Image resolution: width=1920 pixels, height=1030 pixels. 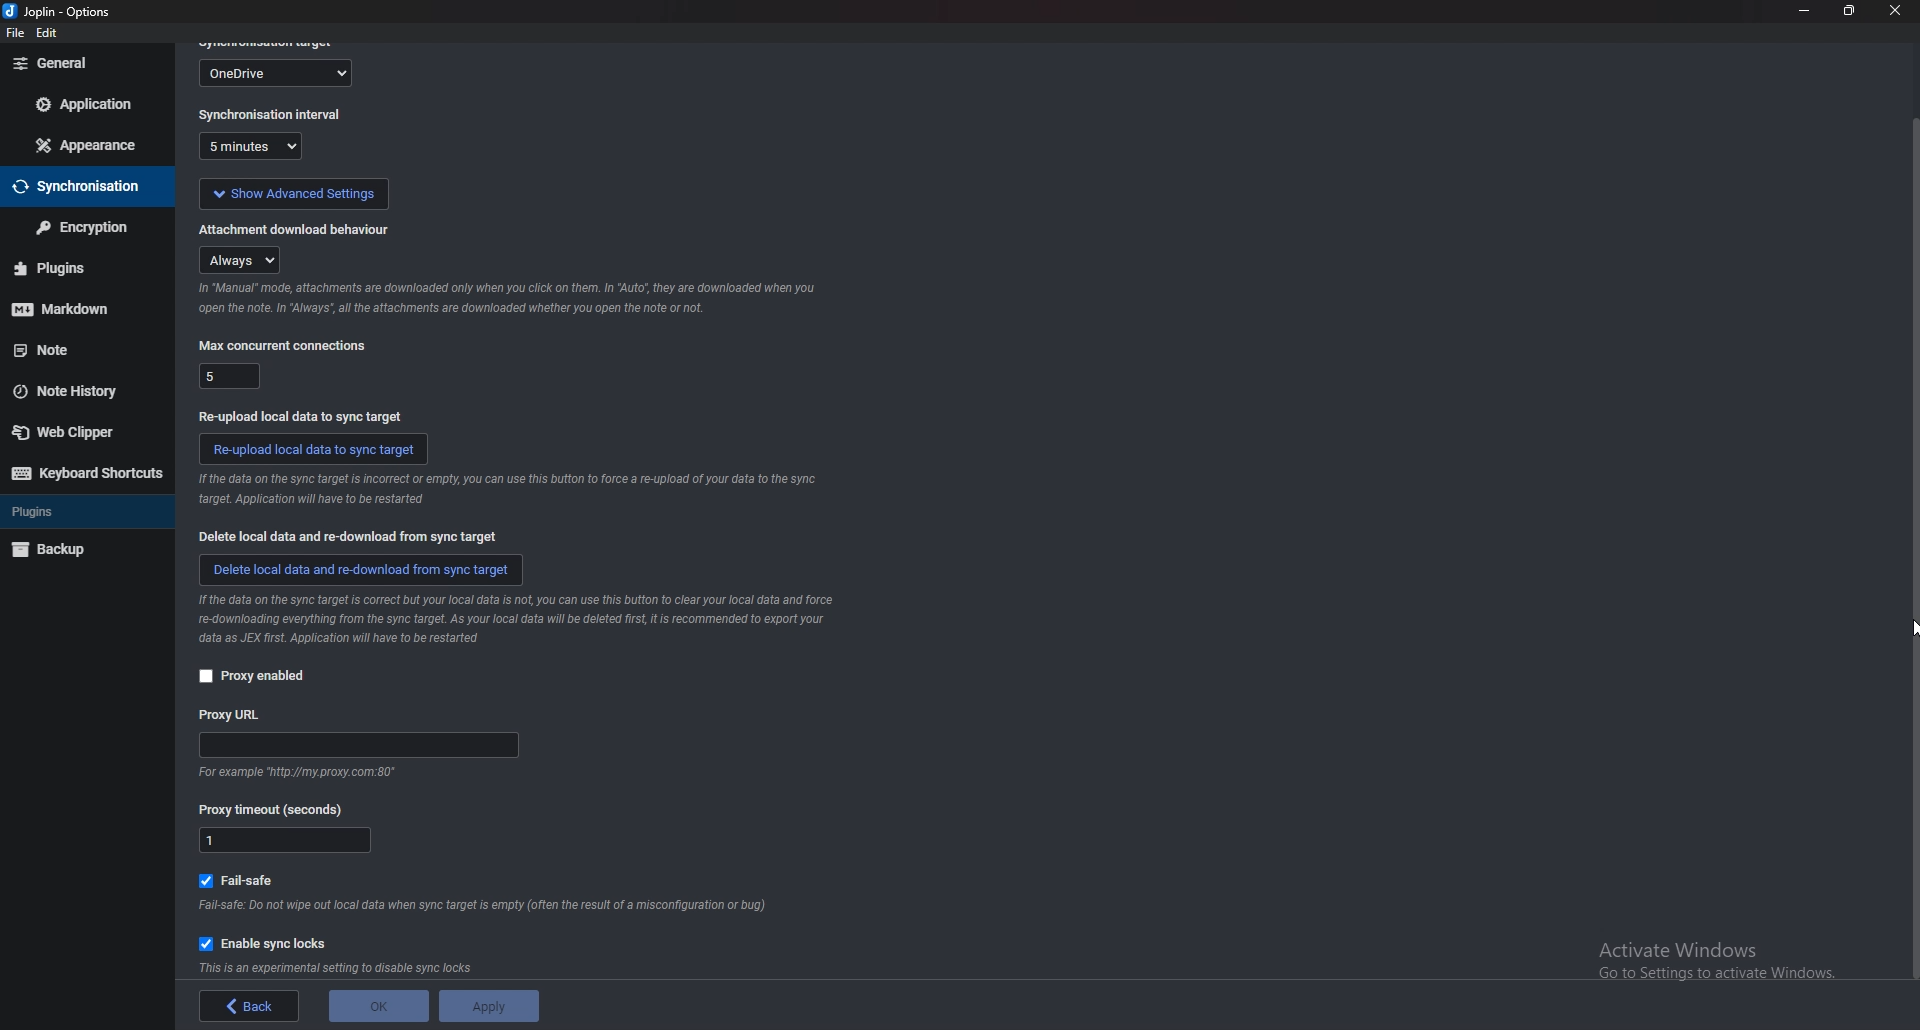 What do you see at coordinates (1912, 550) in the screenshot?
I see `scroll bar` at bounding box center [1912, 550].